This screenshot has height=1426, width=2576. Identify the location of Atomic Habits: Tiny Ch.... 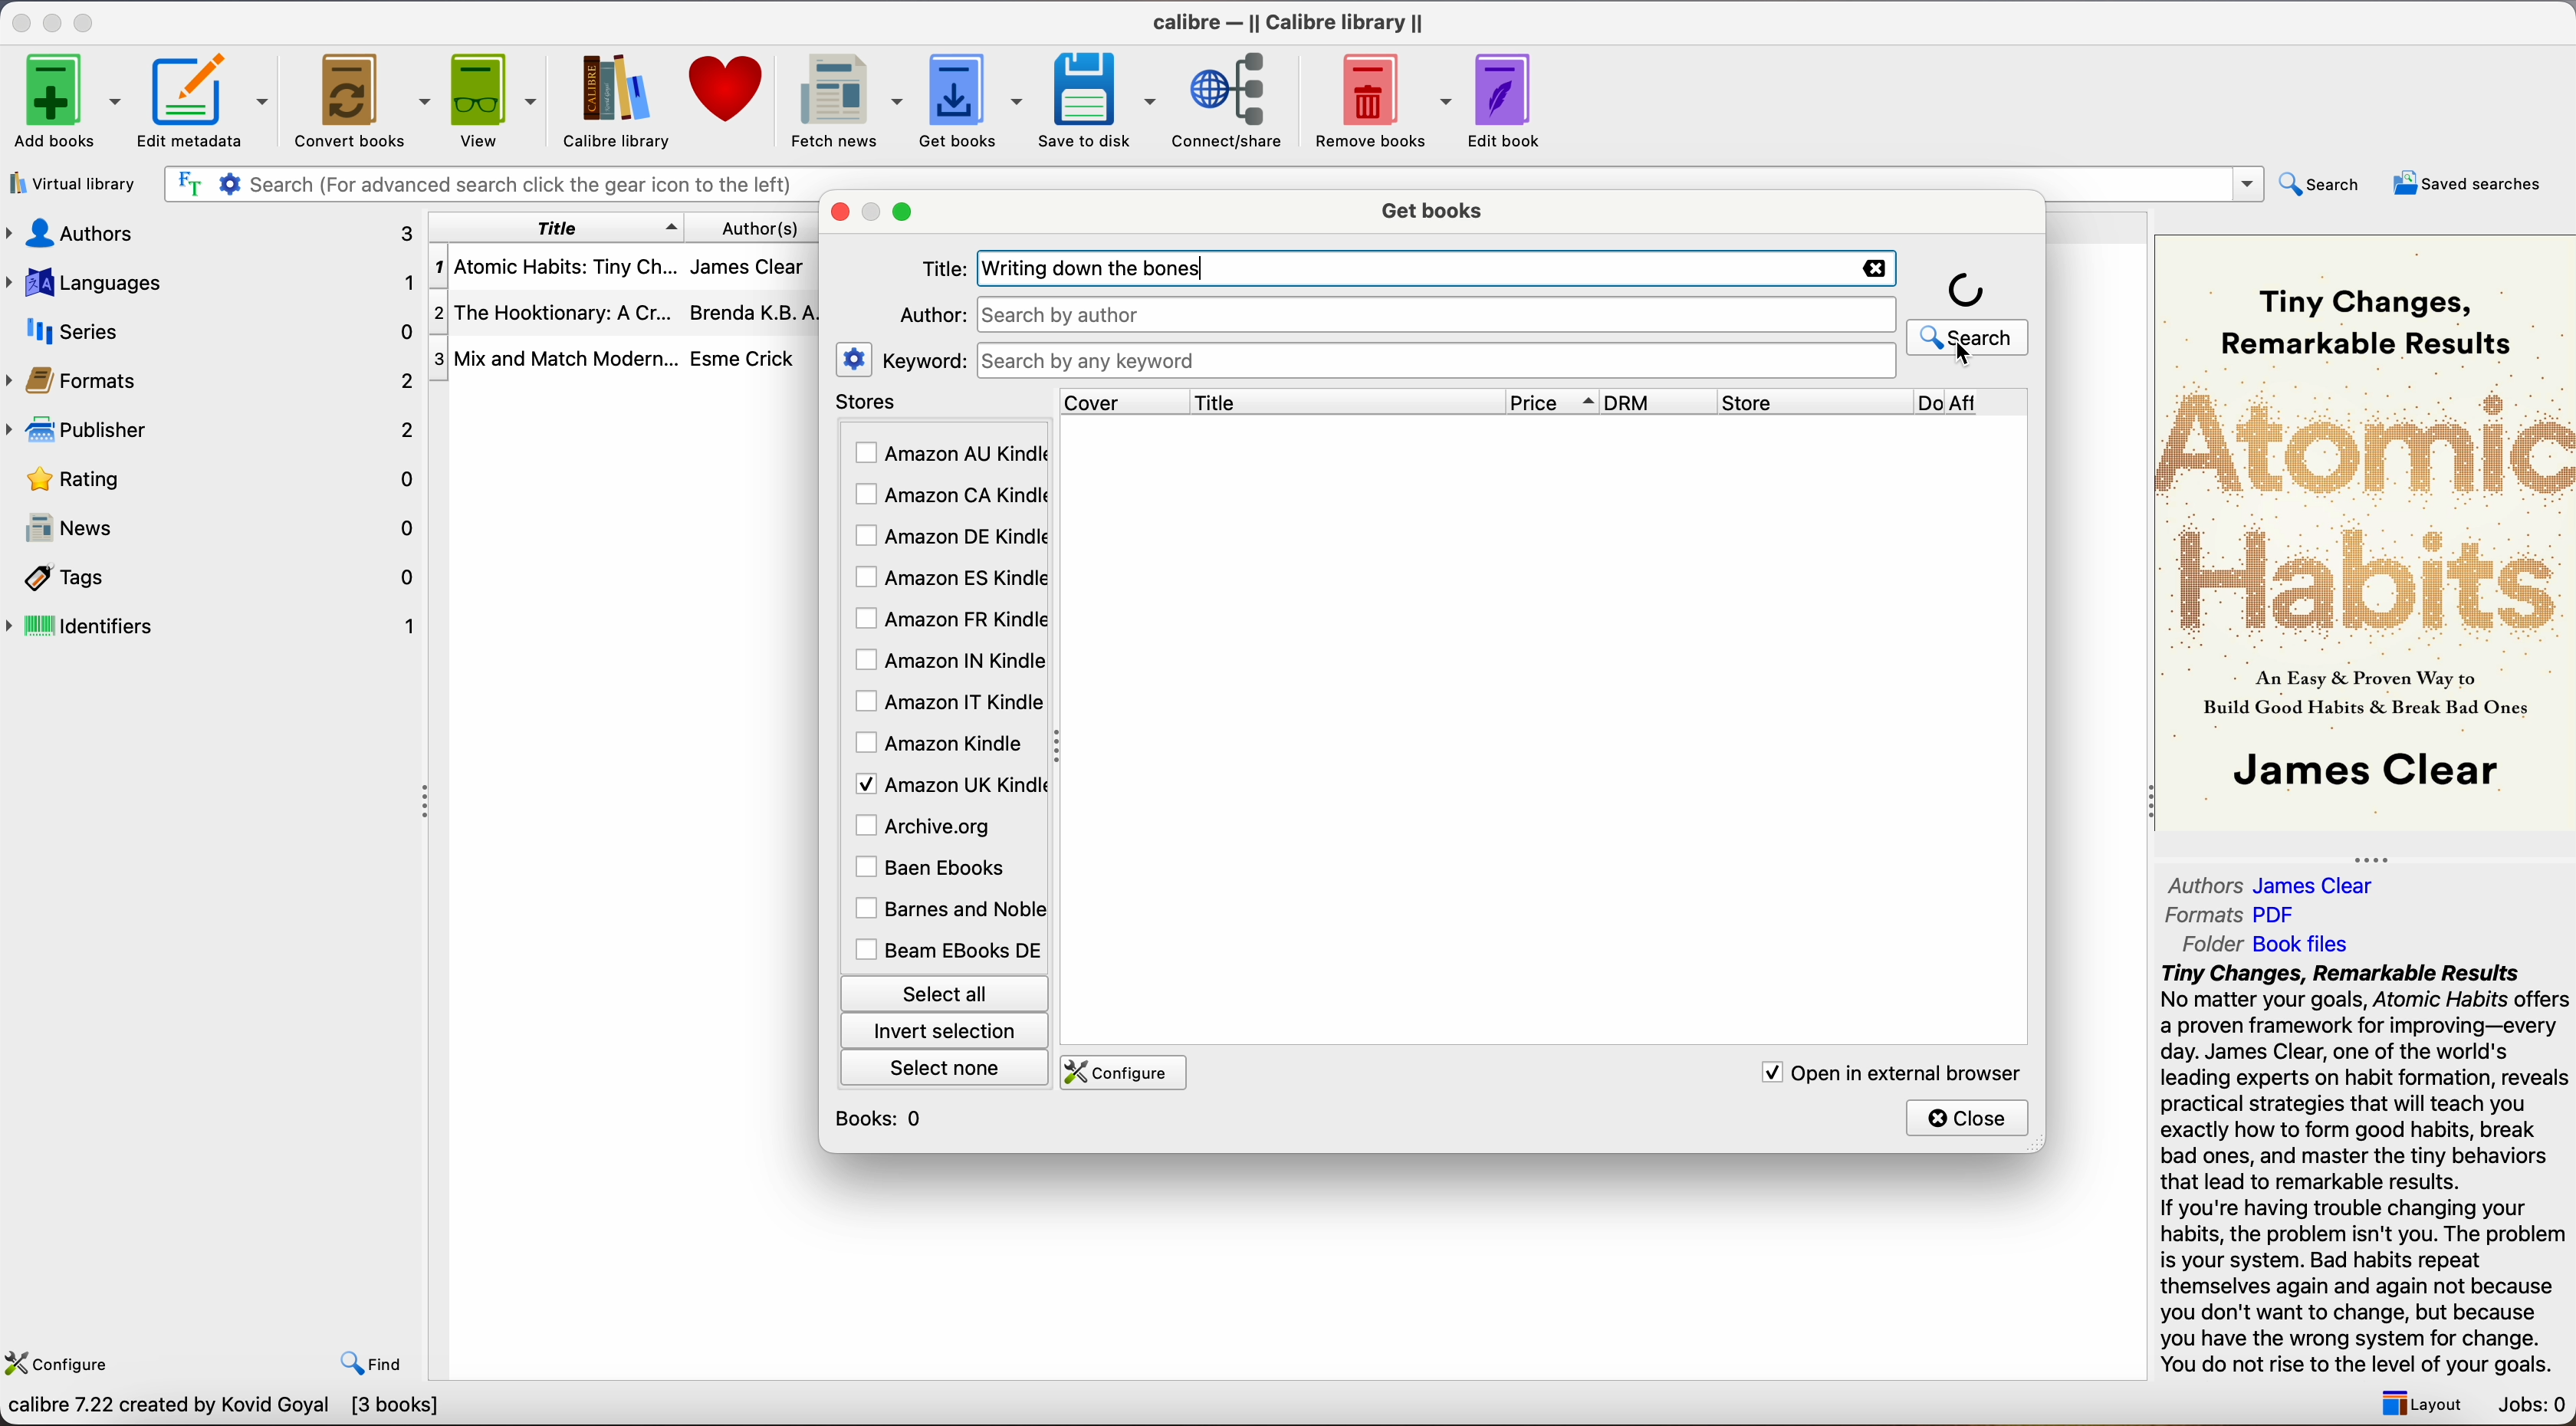
(554, 268).